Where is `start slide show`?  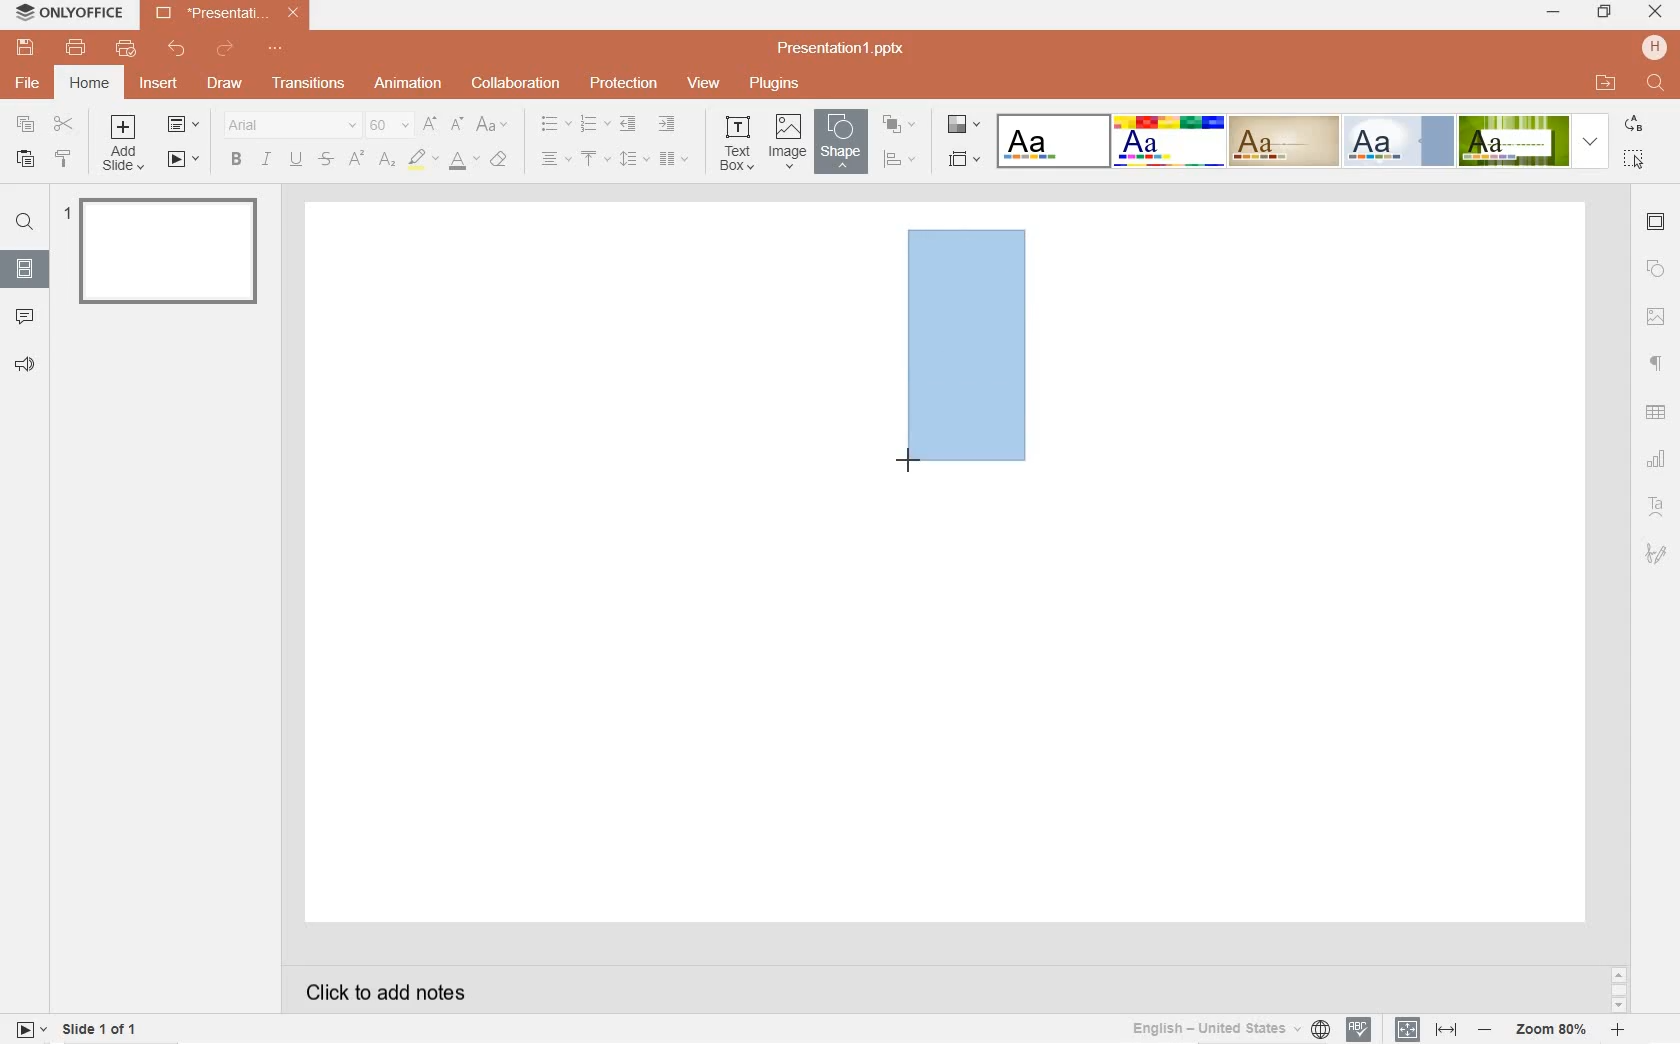
start slide show is located at coordinates (184, 160).